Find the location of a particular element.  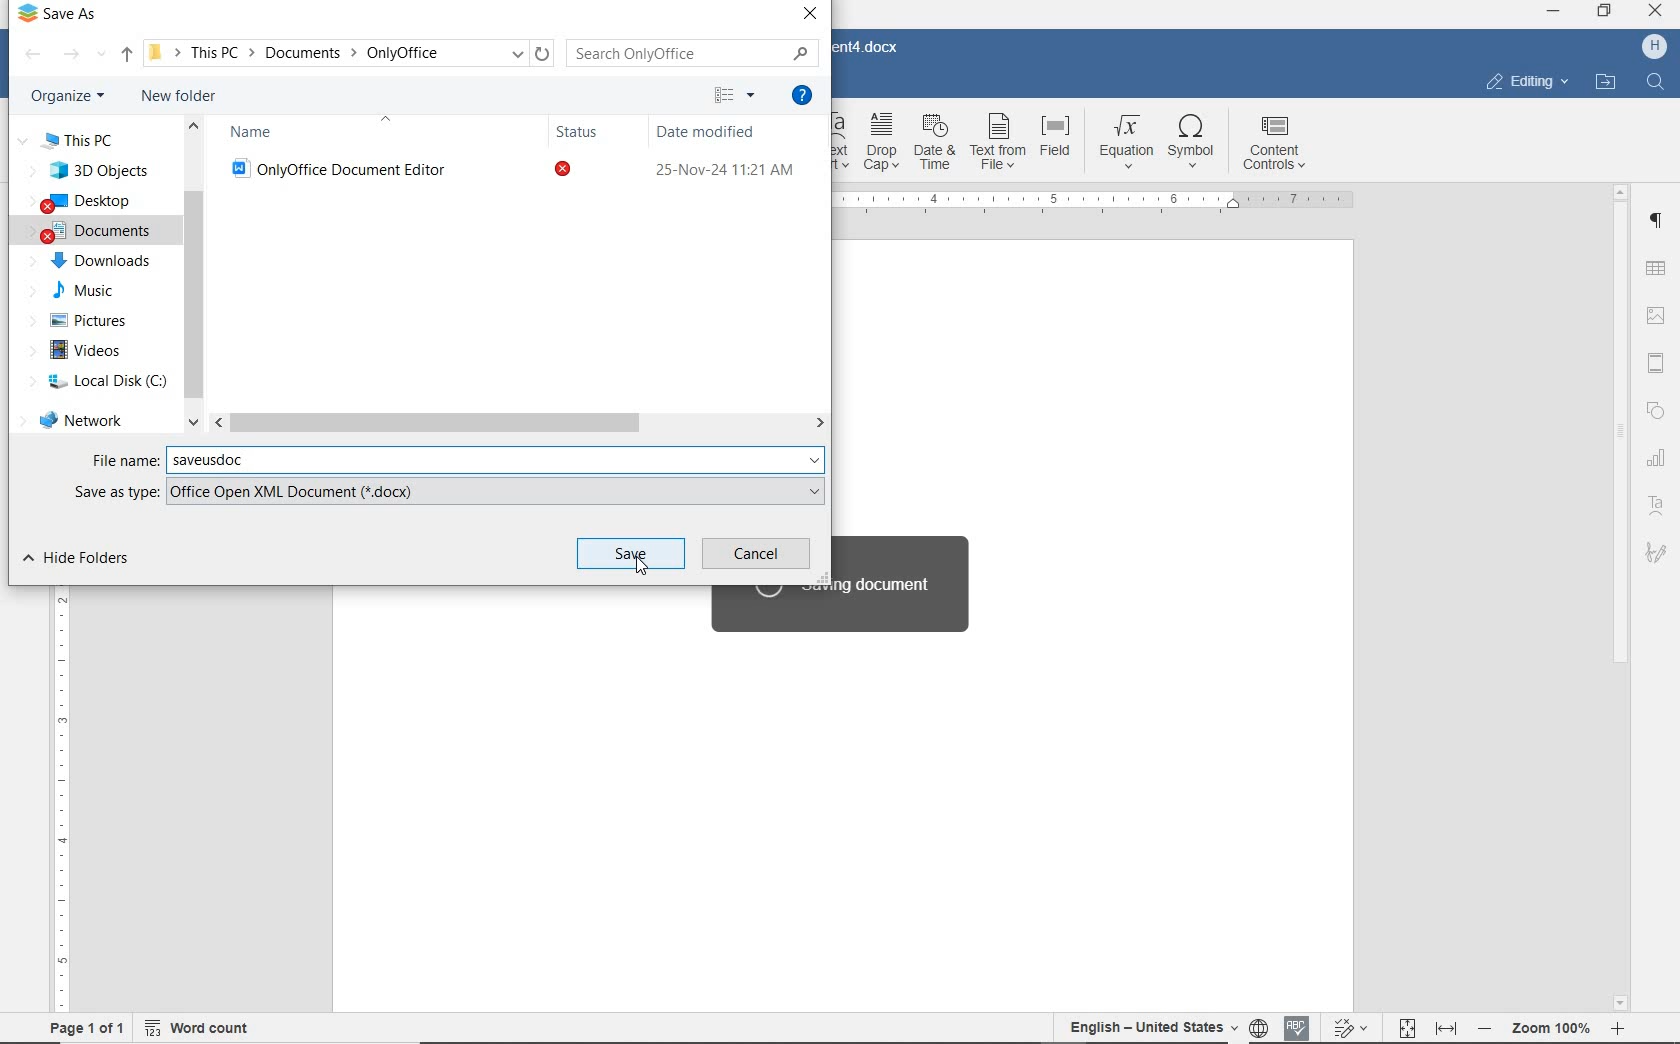

saveusdoc(saved in new name) is located at coordinates (397, 461).